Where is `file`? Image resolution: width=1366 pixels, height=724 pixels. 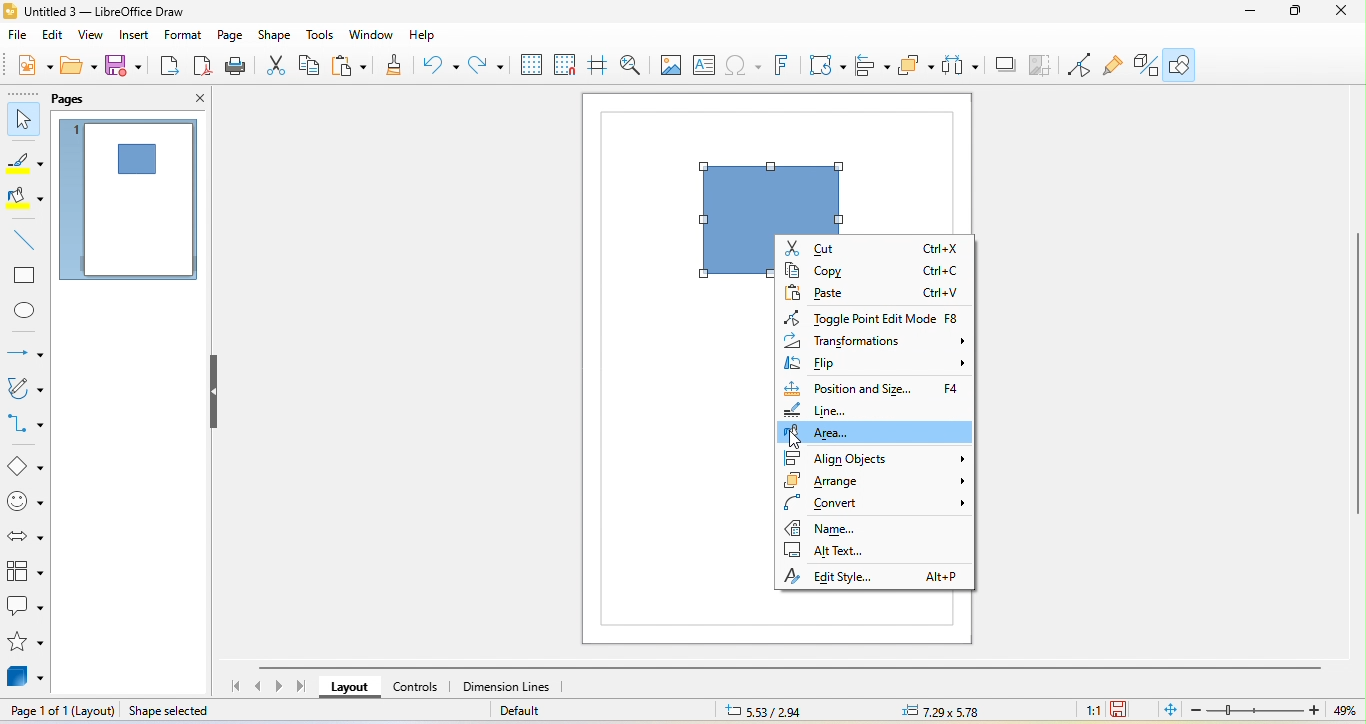 file is located at coordinates (17, 38).